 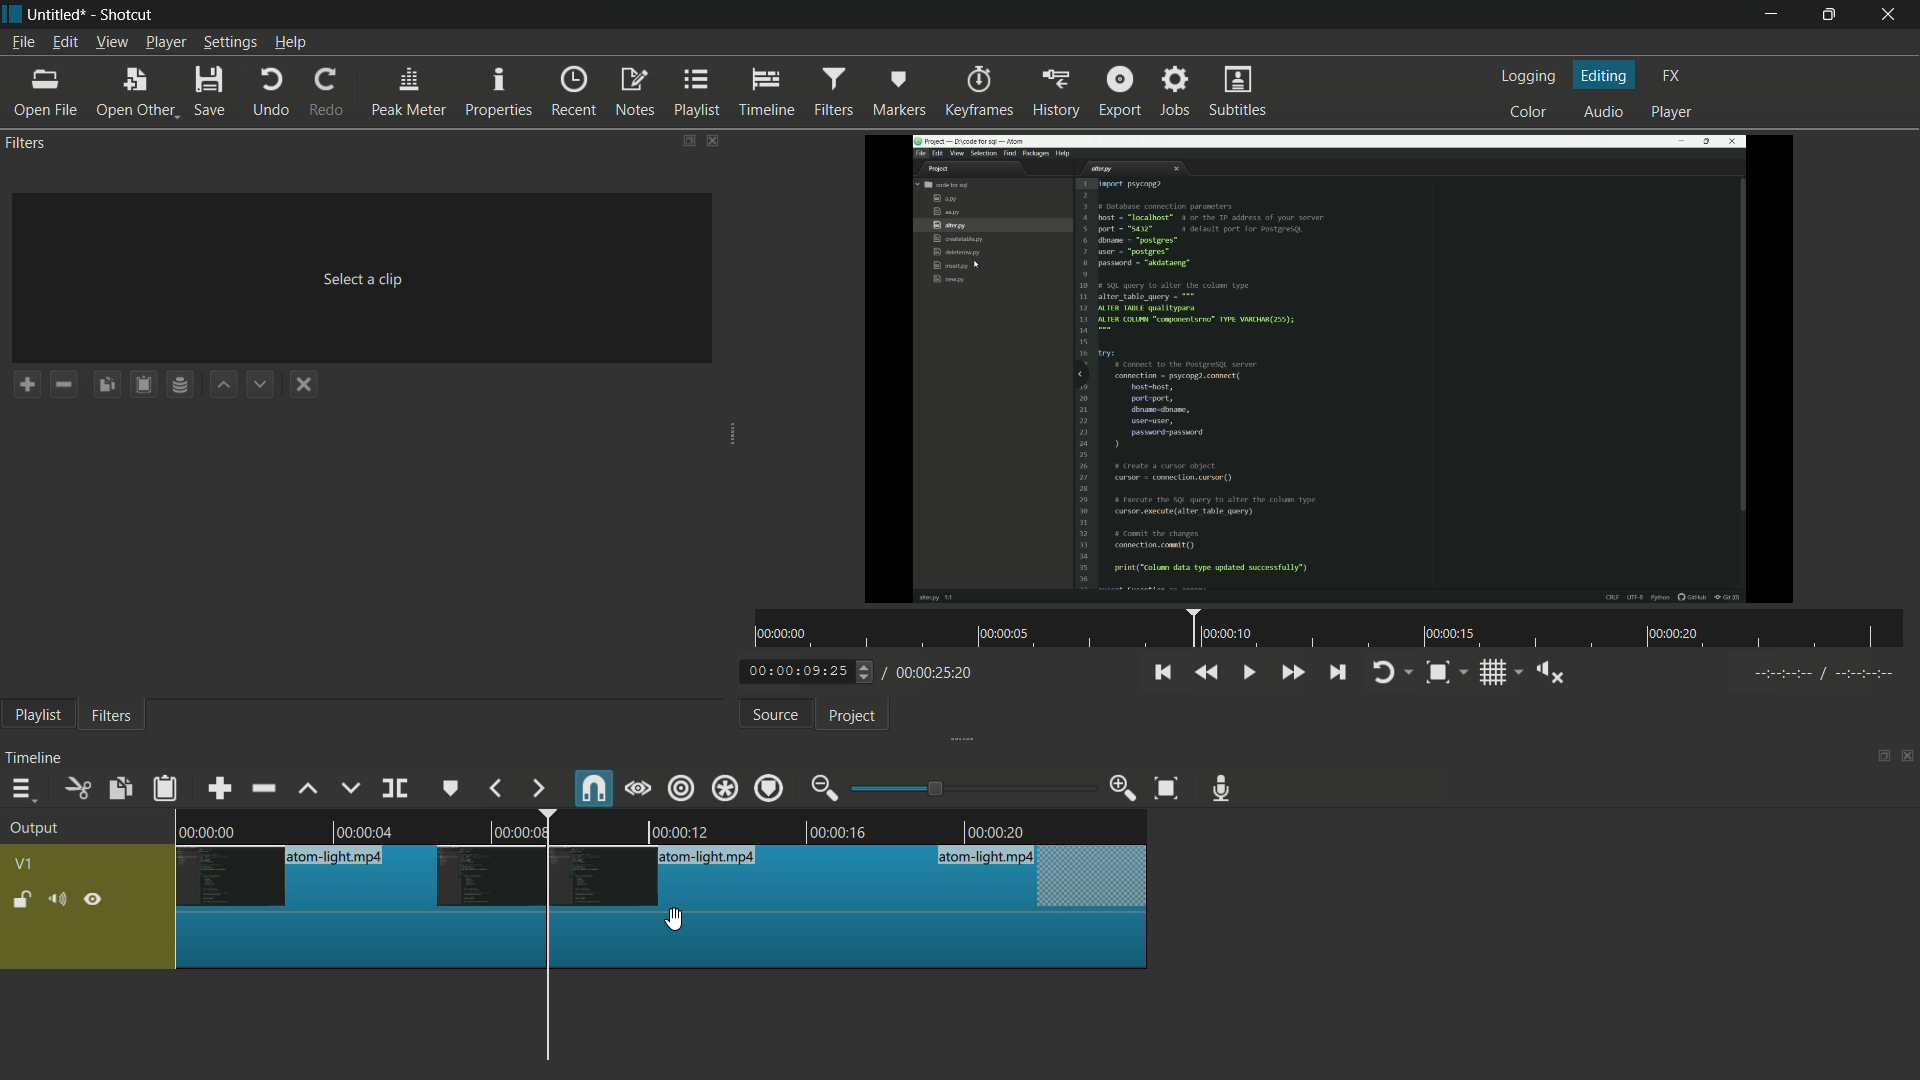 I want to click on app icon, so click(x=12, y=15).